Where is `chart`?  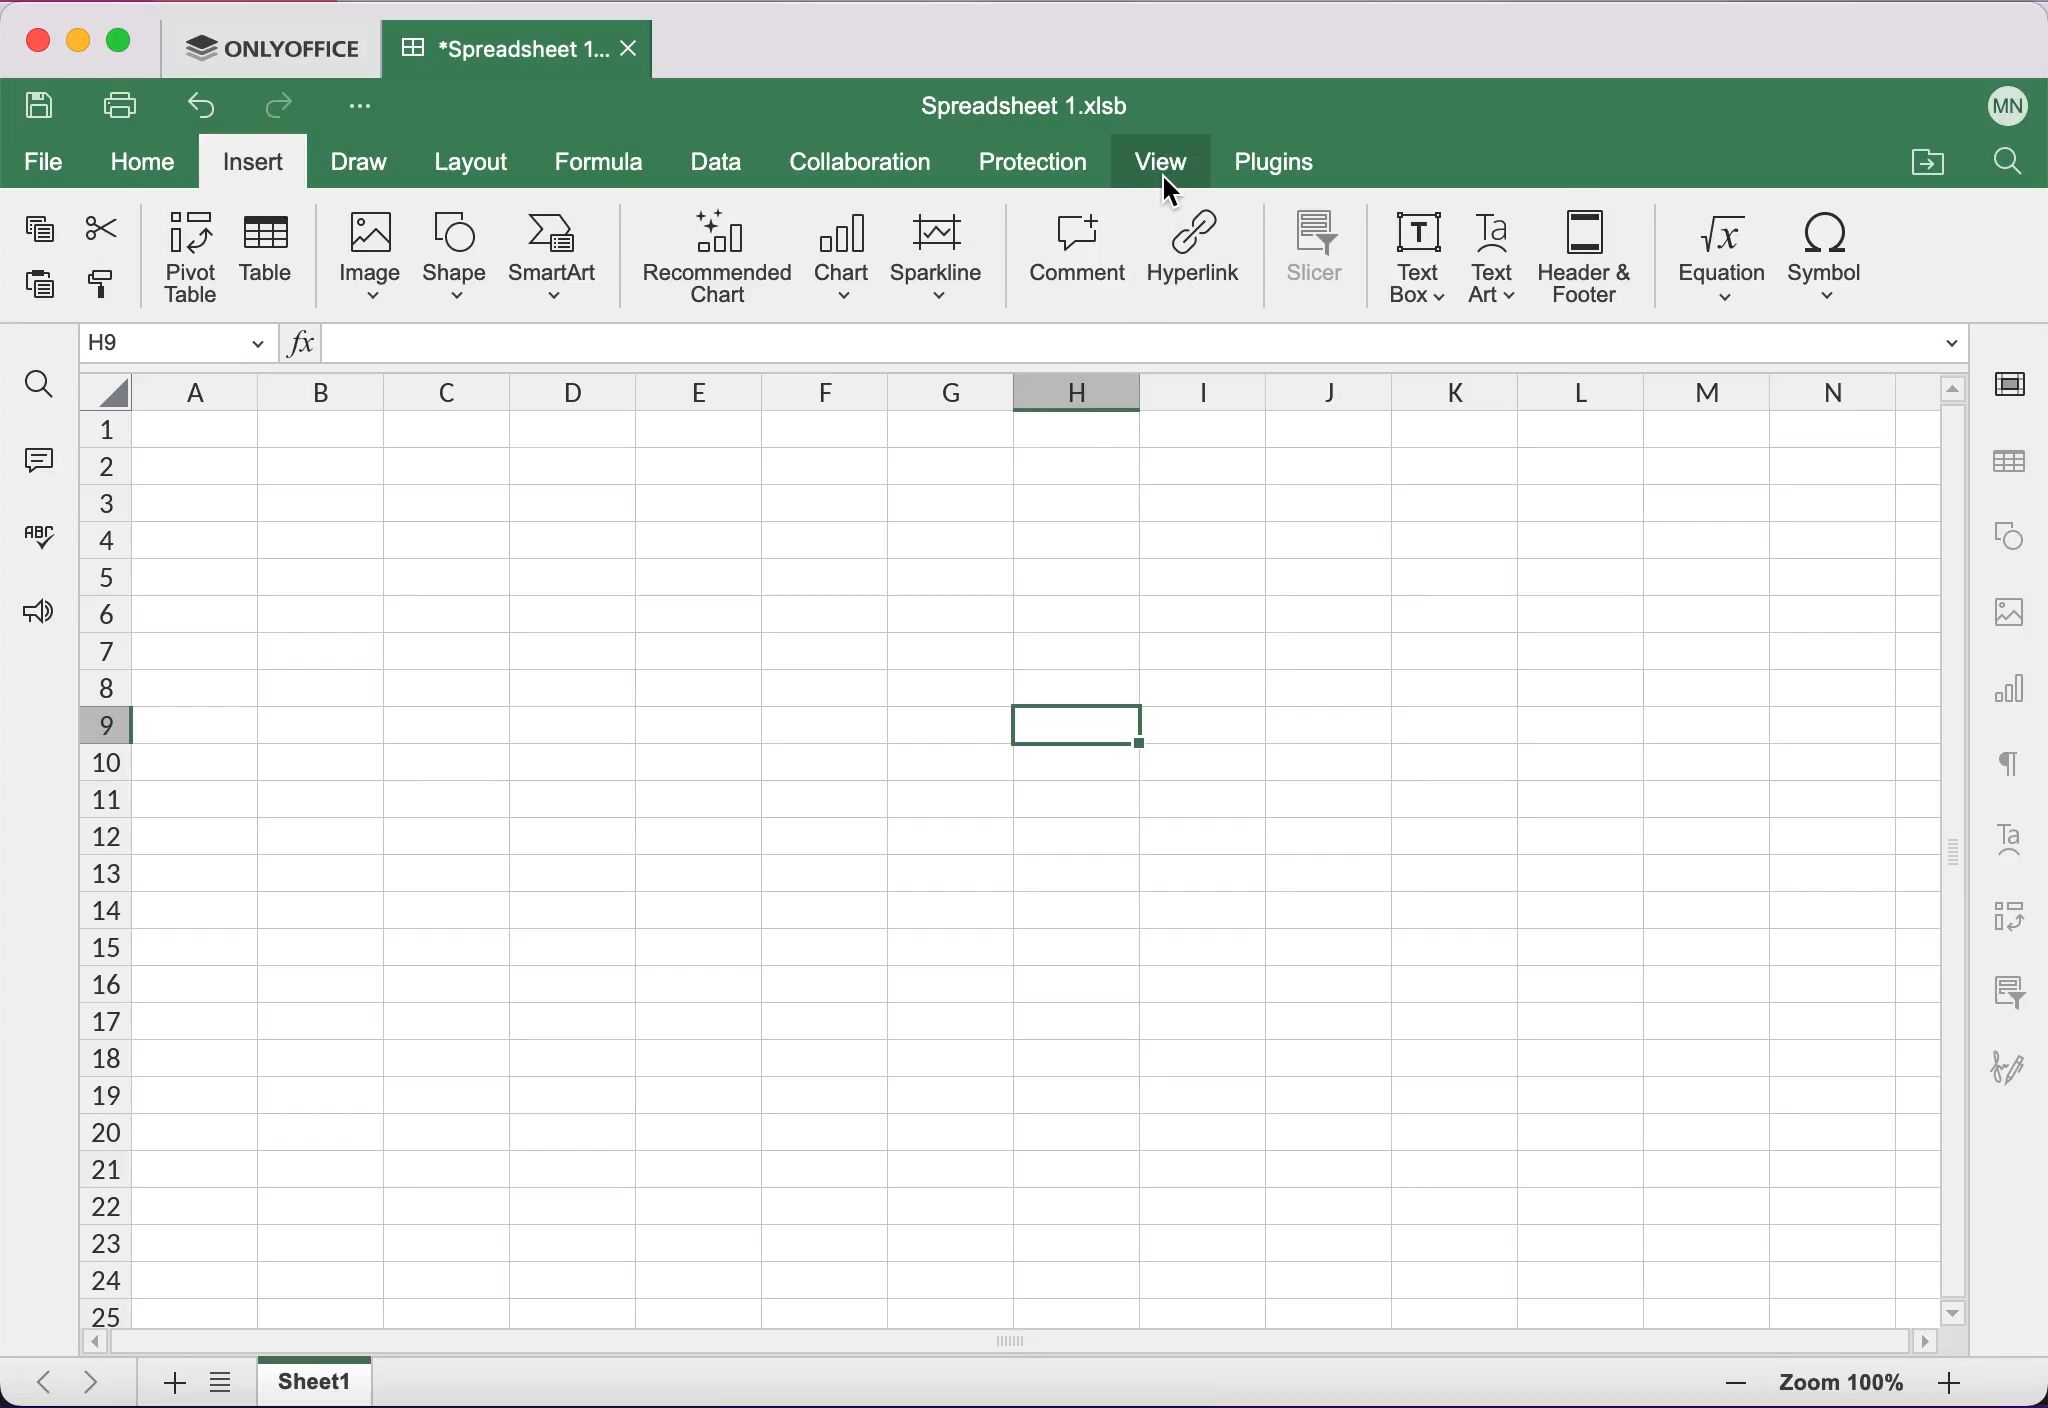 chart is located at coordinates (2011, 696).